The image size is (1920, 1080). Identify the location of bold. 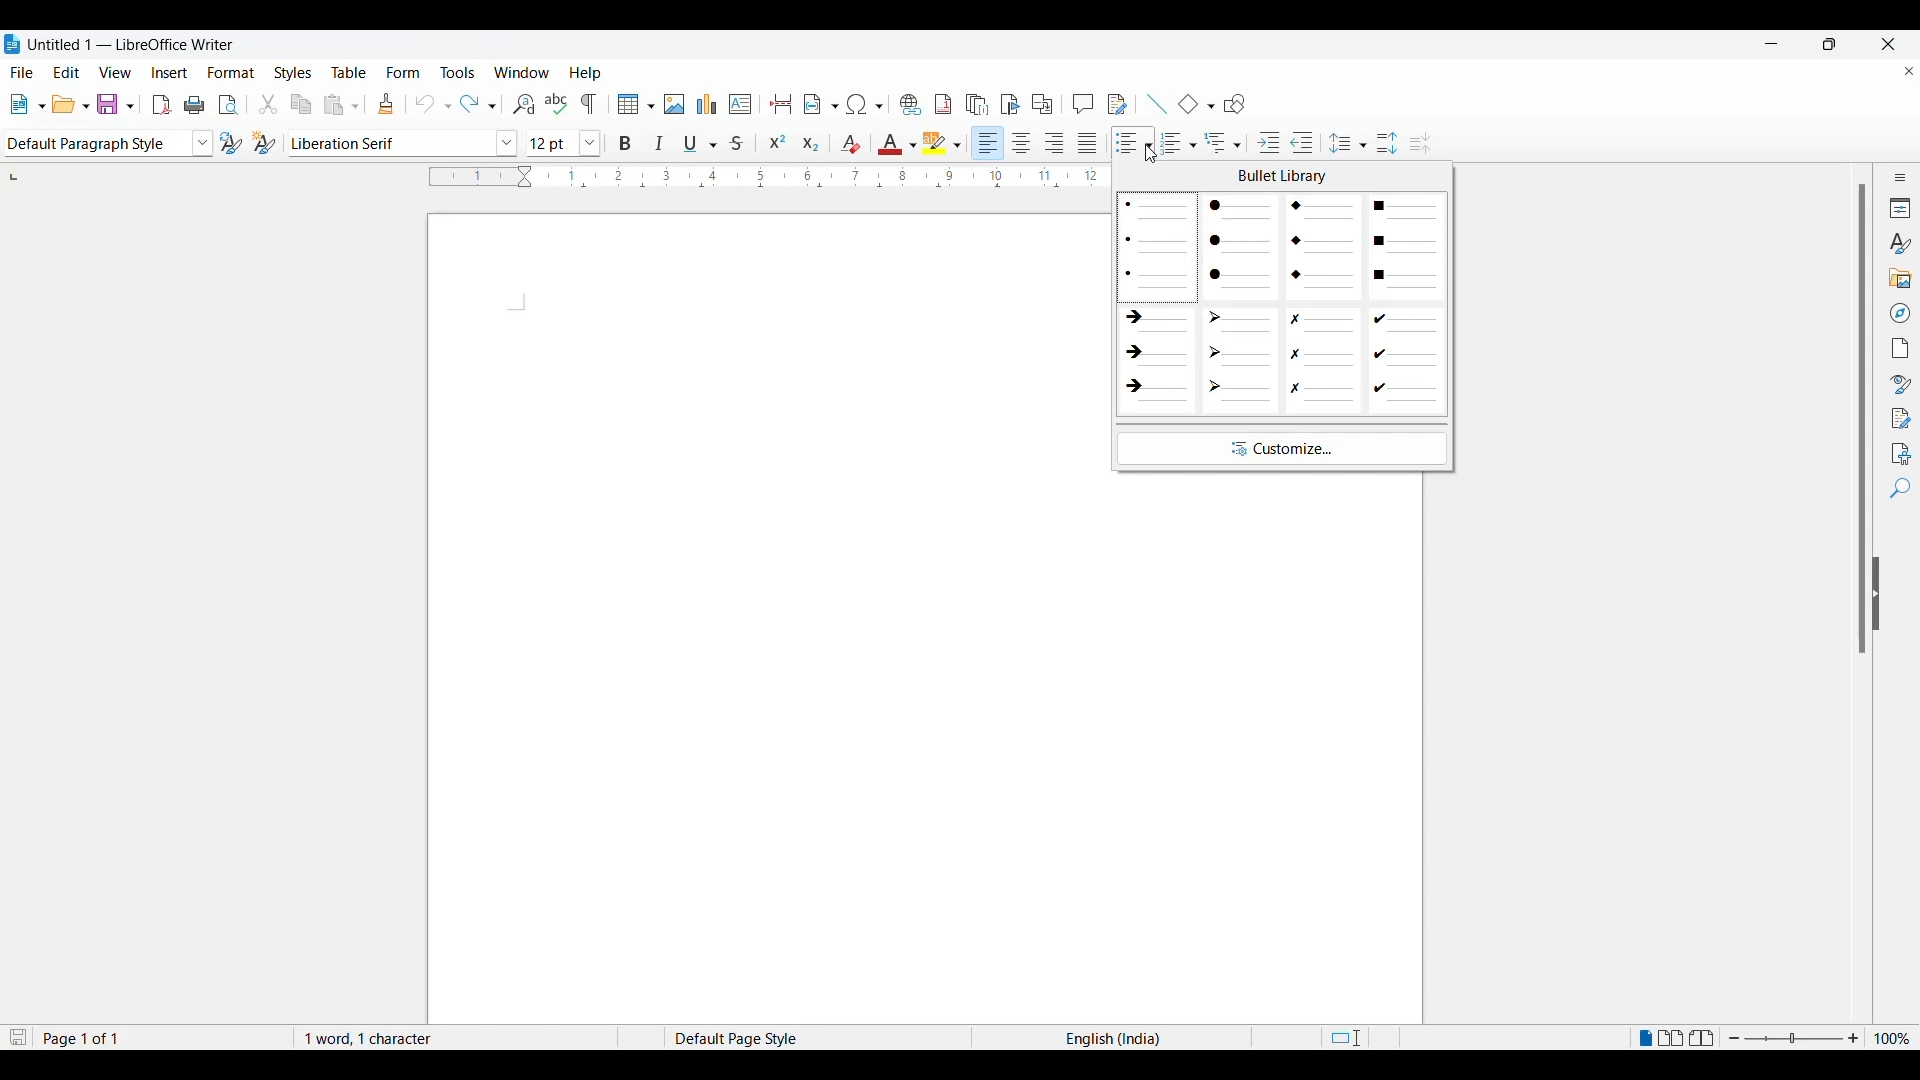
(625, 142).